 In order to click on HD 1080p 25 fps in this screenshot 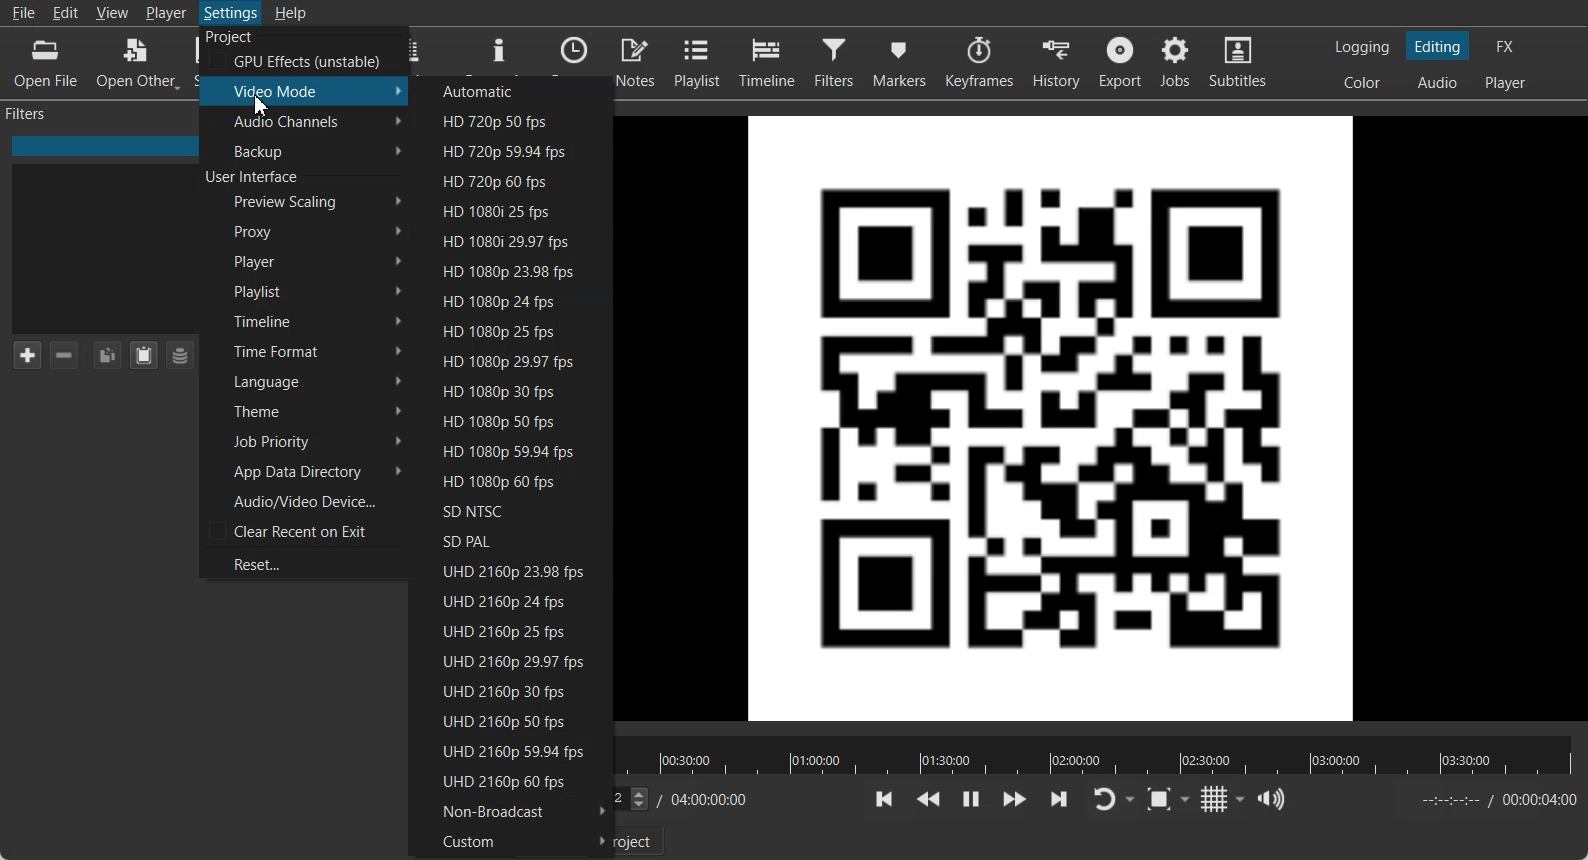, I will do `click(505, 331)`.